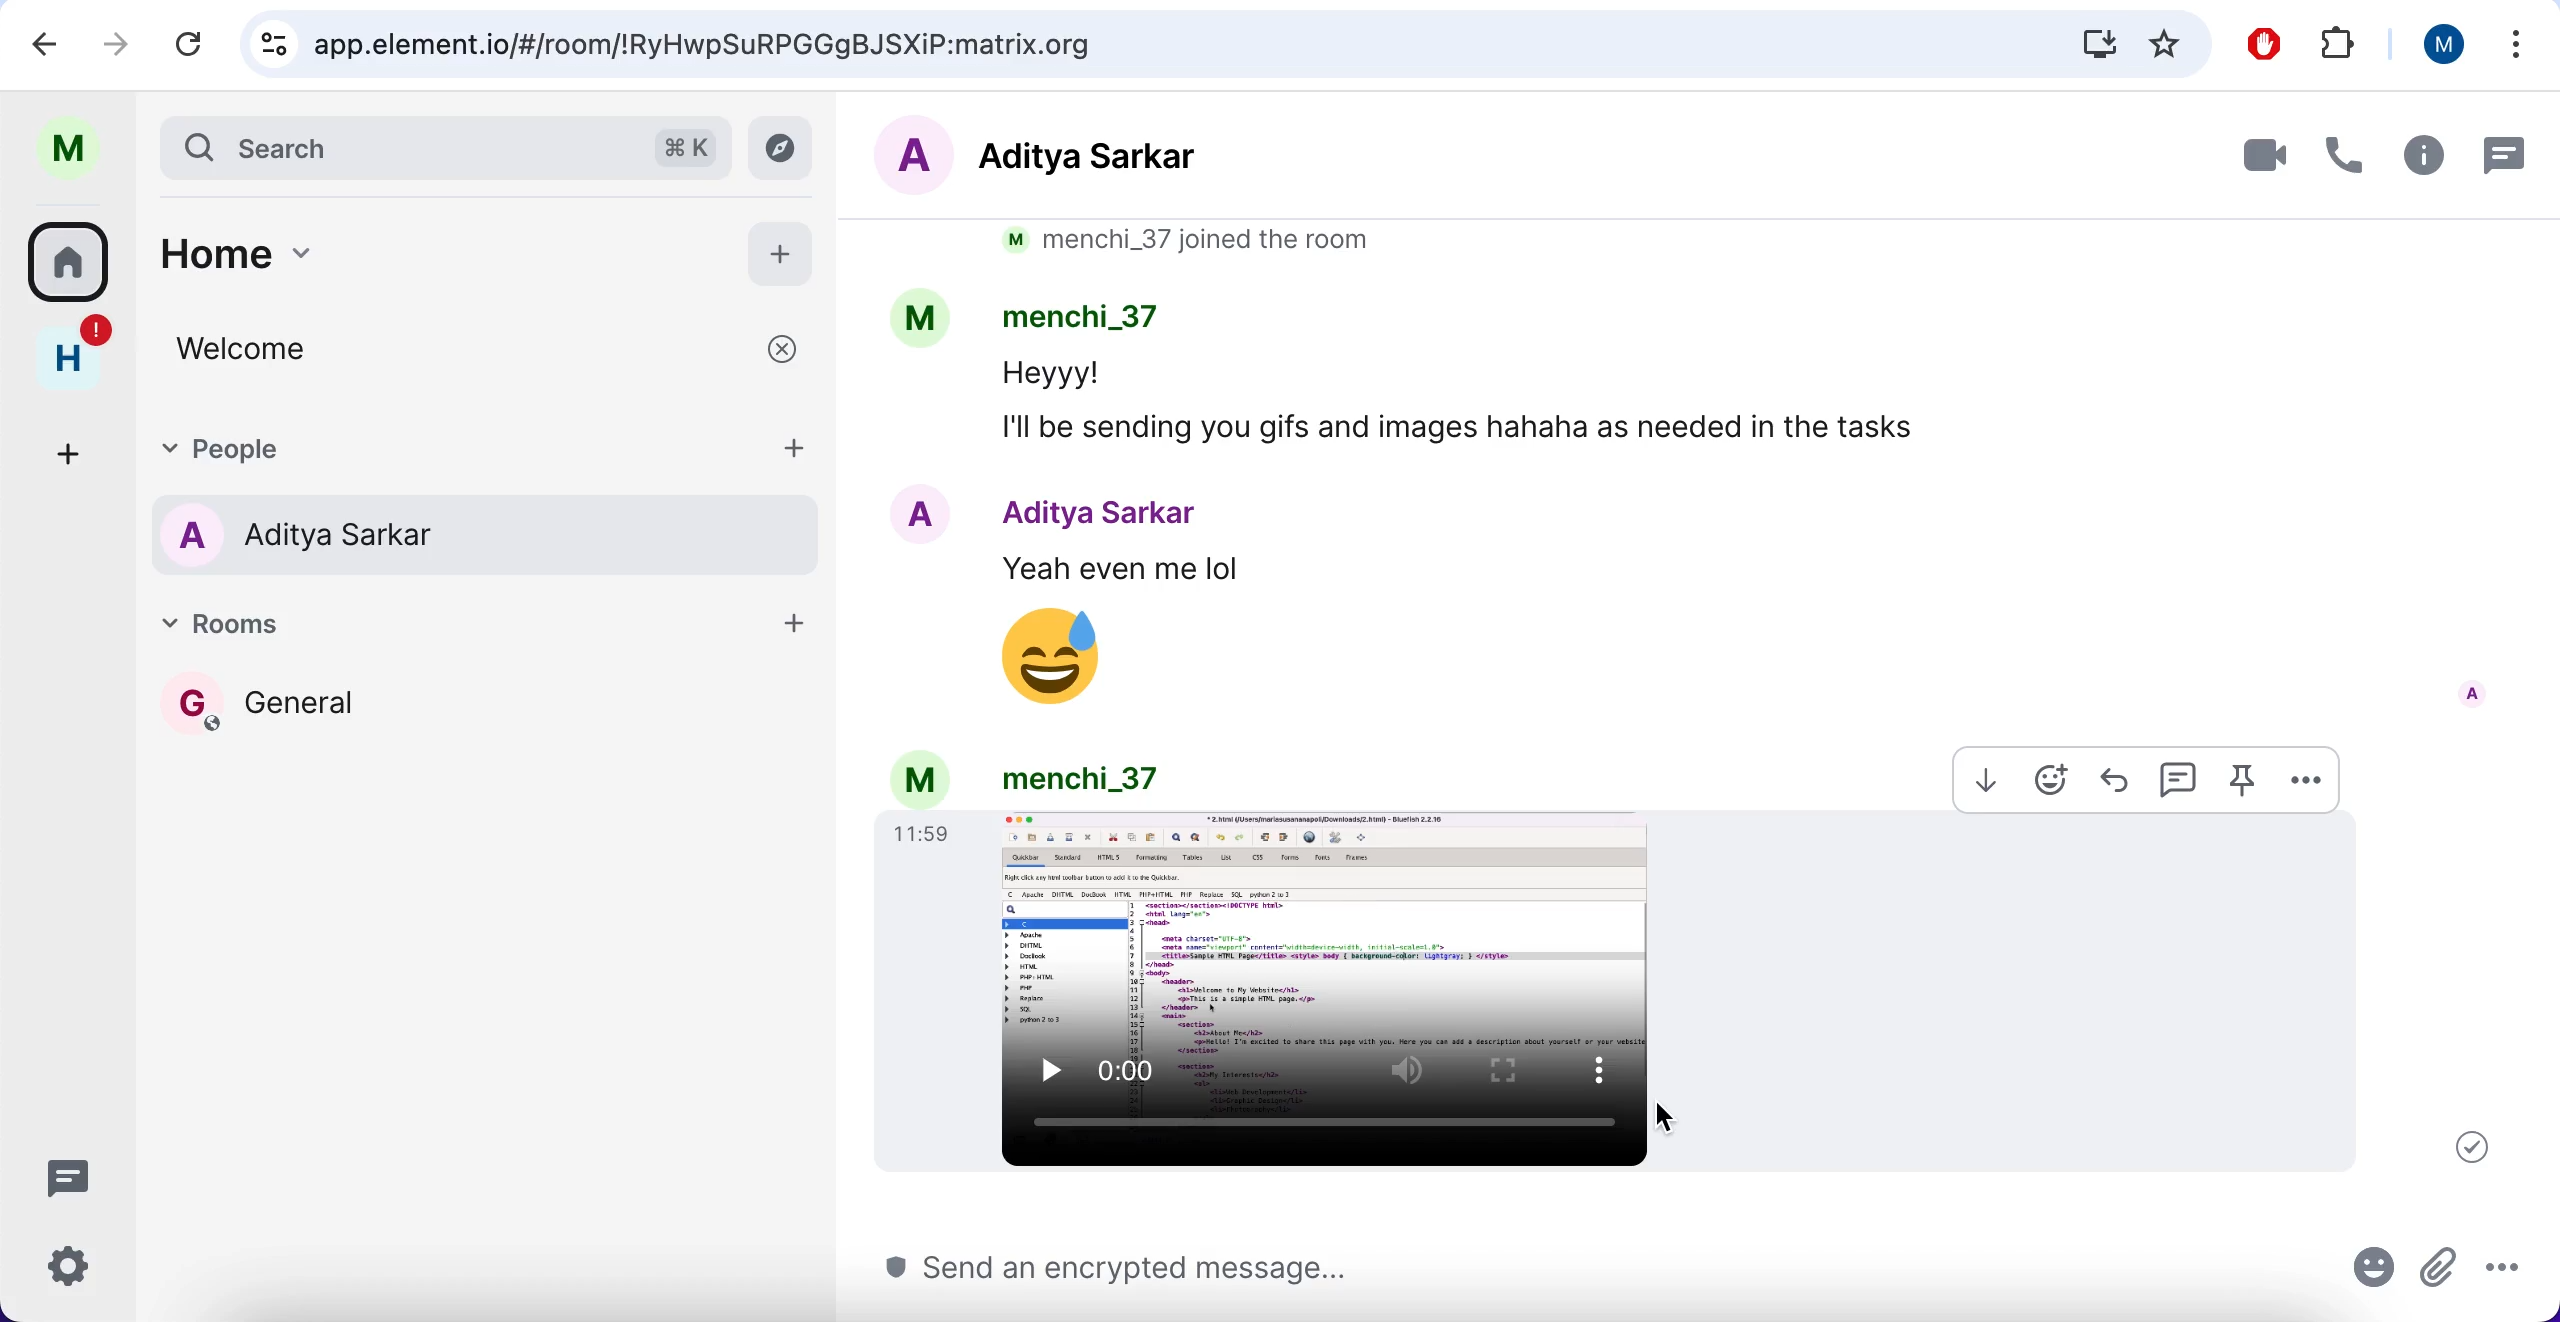 The height and width of the screenshot is (1322, 2560). What do you see at coordinates (2050, 779) in the screenshot?
I see `emoji` at bounding box center [2050, 779].